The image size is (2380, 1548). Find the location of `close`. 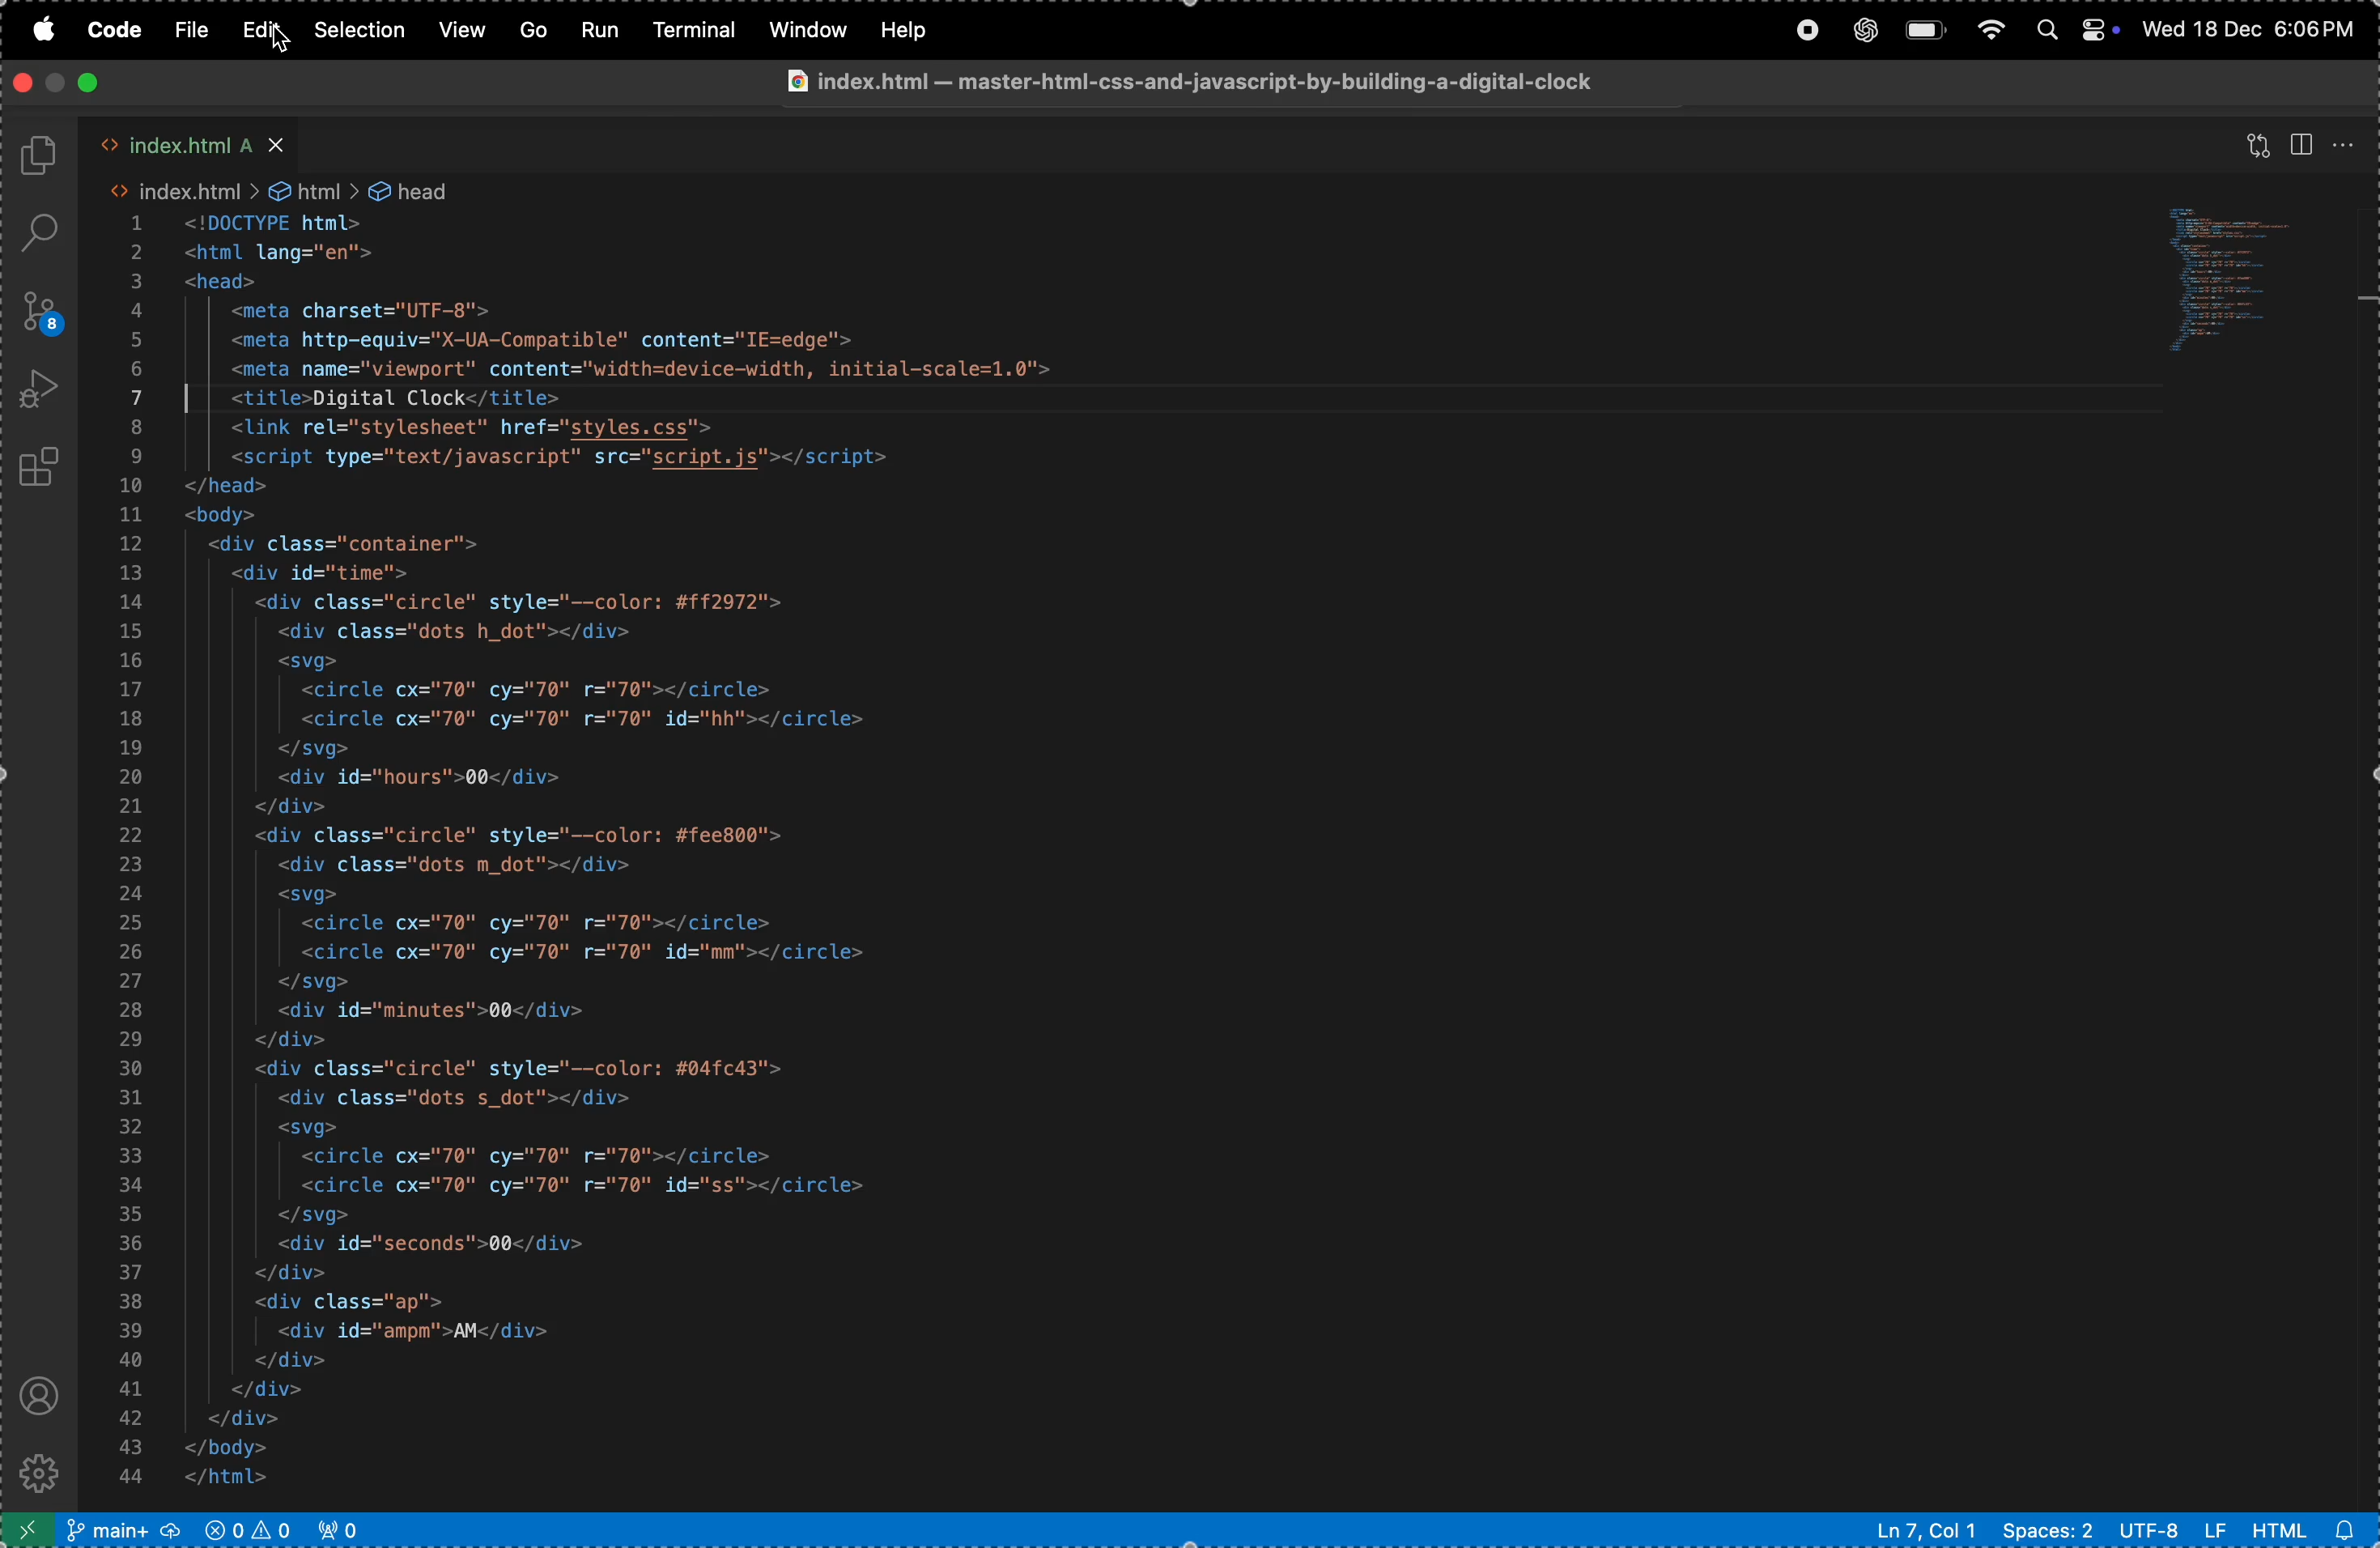

close is located at coordinates (274, 141).